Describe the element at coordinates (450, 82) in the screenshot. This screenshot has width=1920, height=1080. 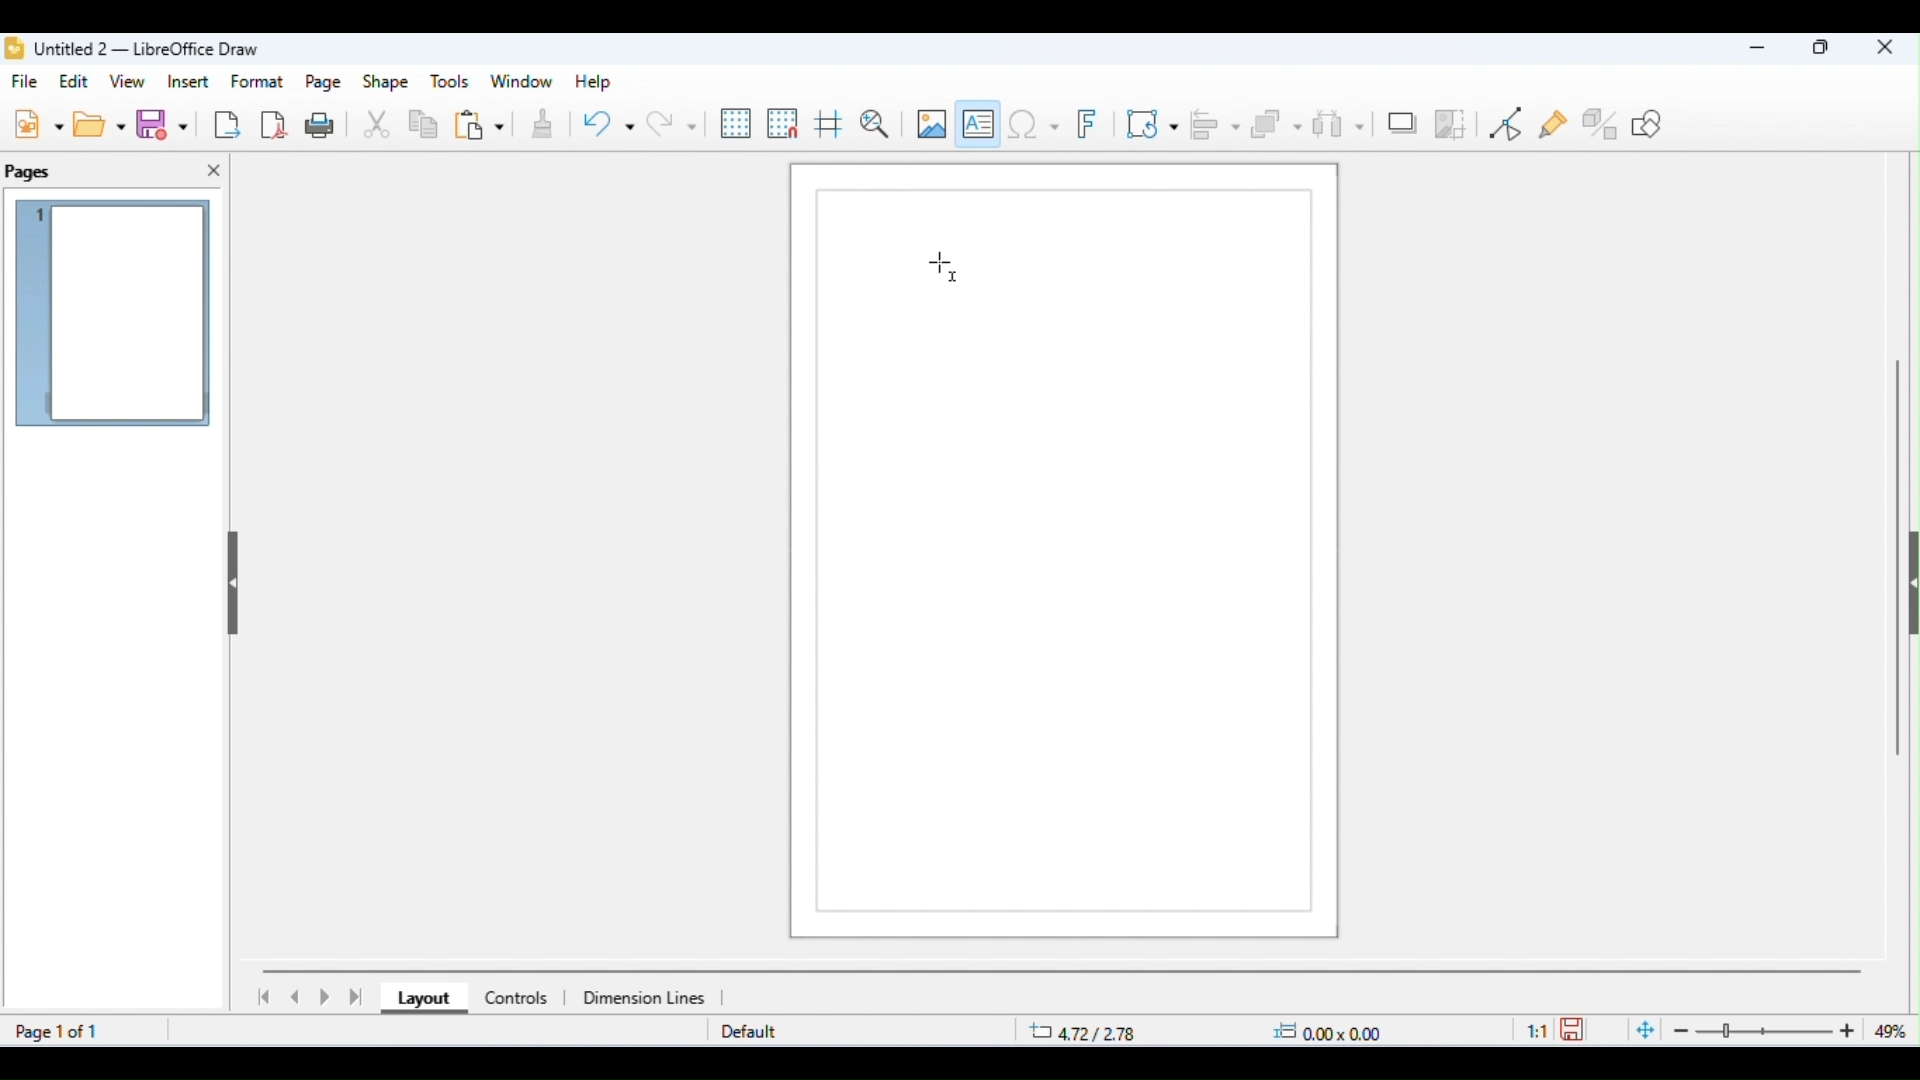
I see `tools` at that location.